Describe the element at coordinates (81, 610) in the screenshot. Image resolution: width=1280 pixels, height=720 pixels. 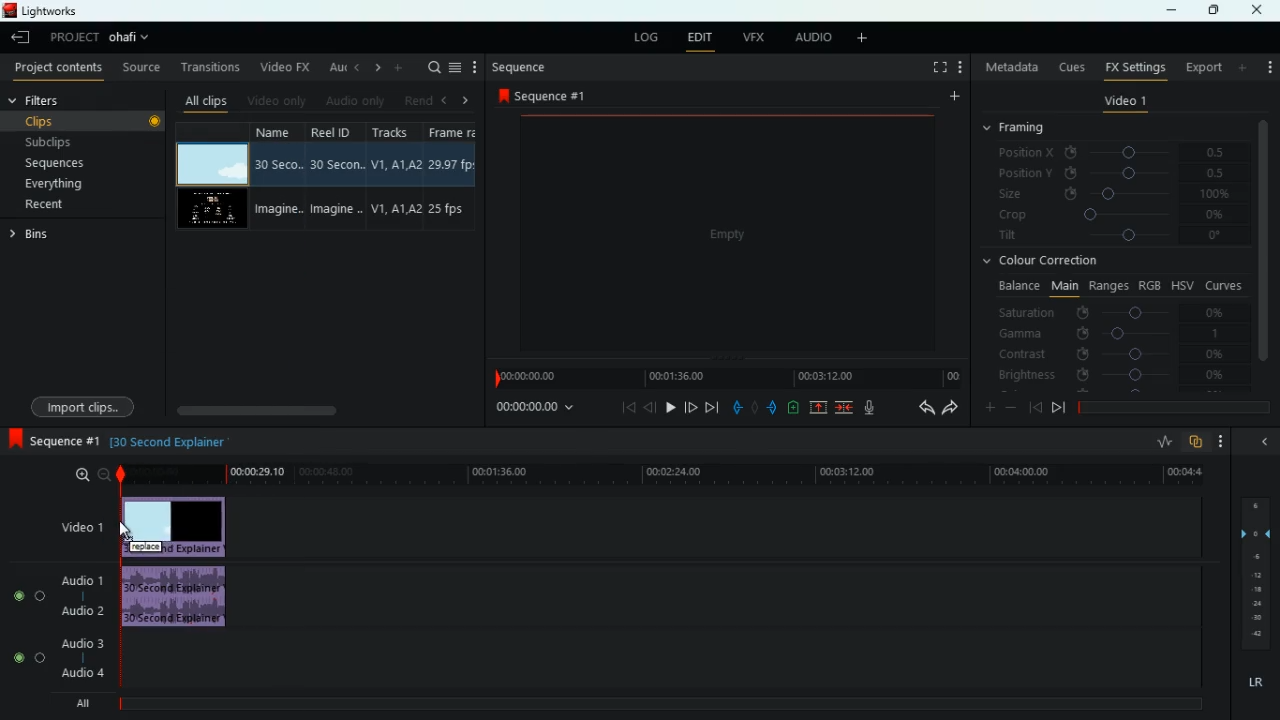
I see `audio 2` at that location.